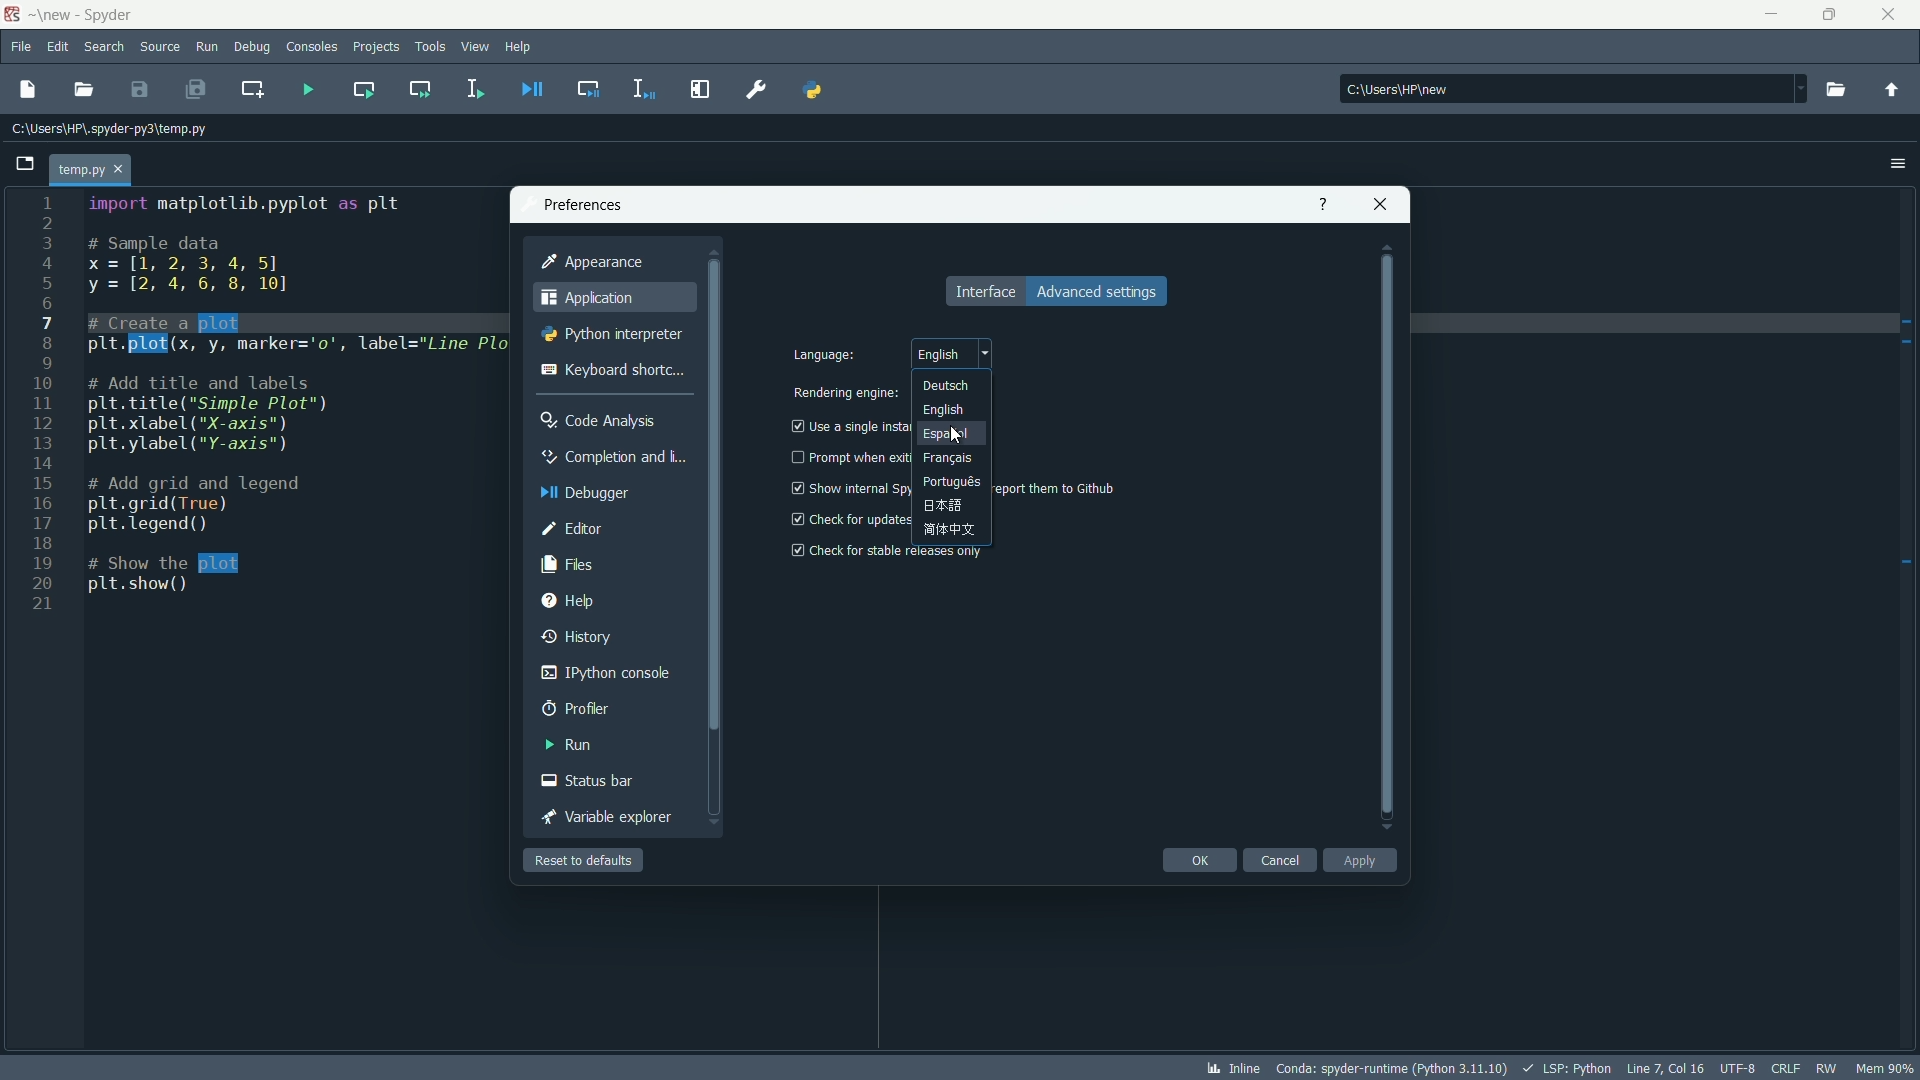 This screenshot has width=1920, height=1080. What do you see at coordinates (1382, 204) in the screenshot?
I see `close app` at bounding box center [1382, 204].